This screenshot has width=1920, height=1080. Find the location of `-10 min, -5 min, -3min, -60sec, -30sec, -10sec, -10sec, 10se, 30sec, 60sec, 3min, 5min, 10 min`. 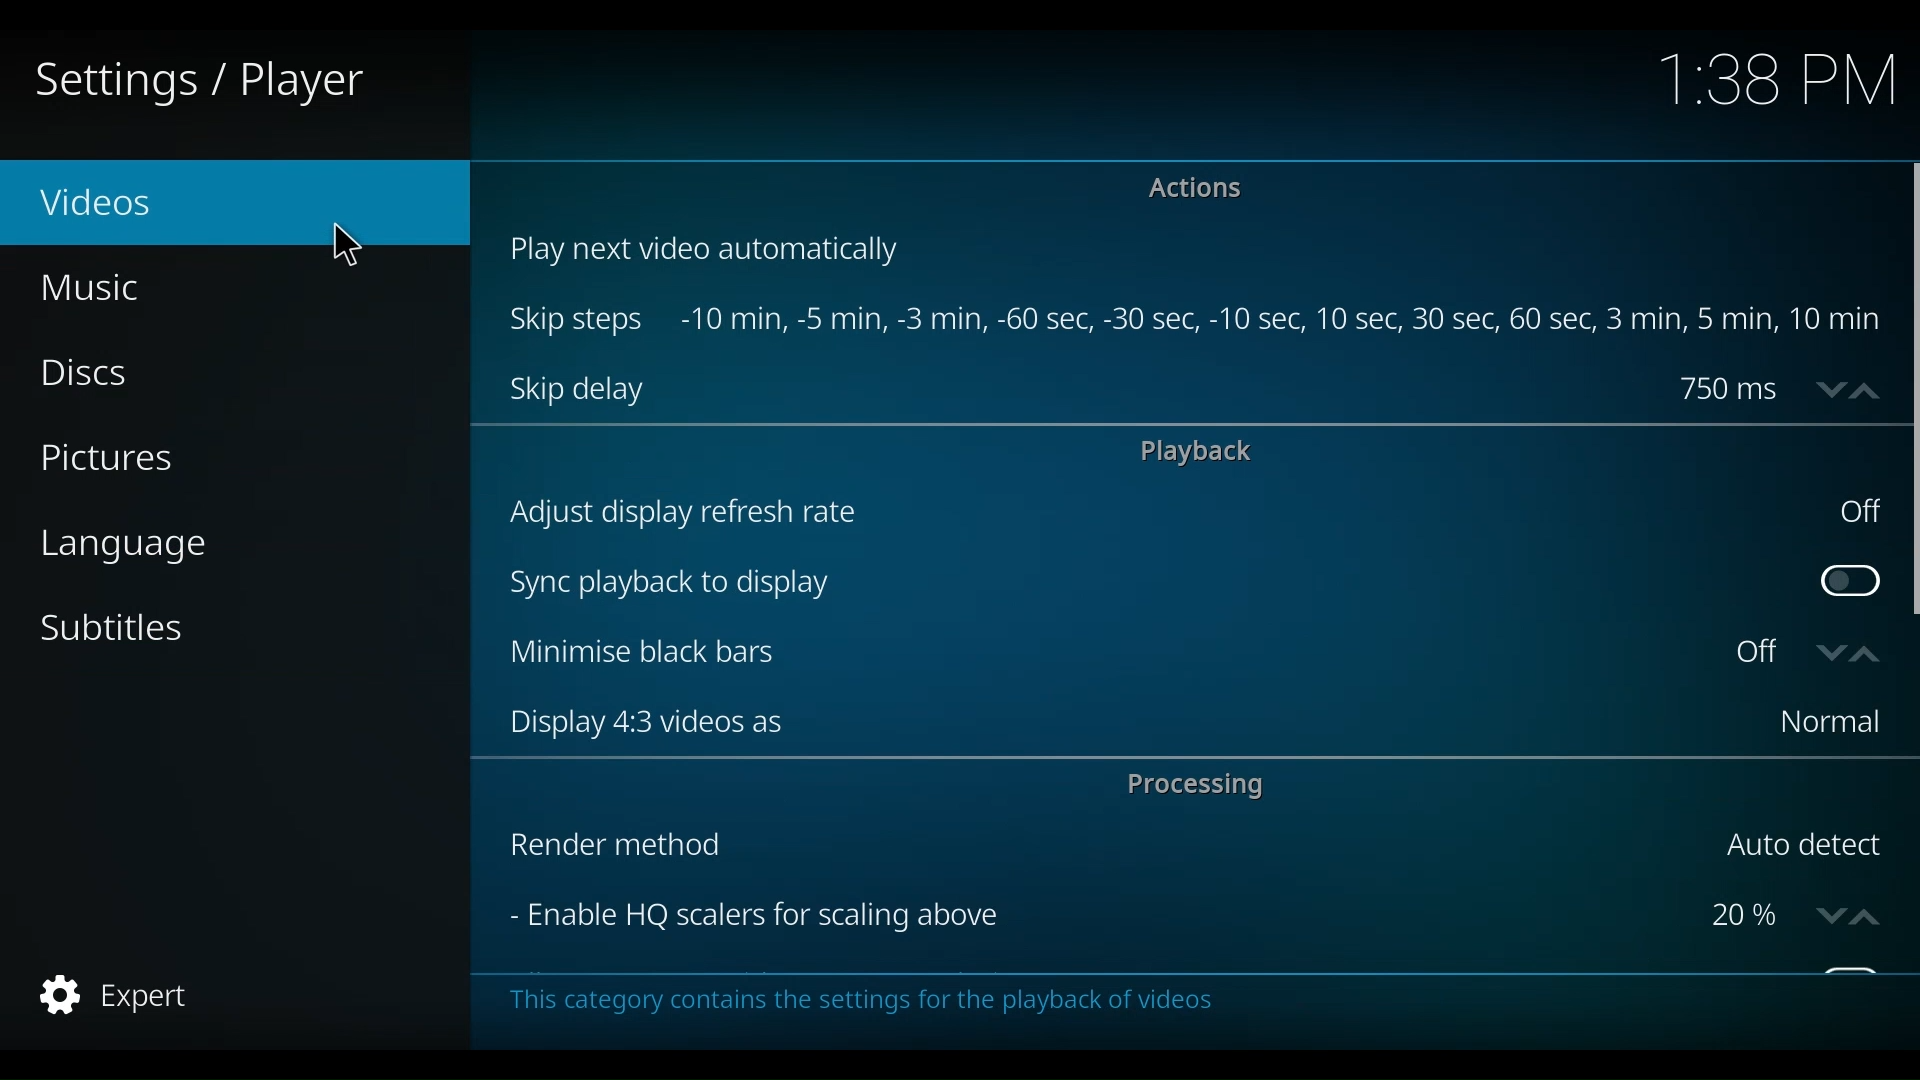

-10 min, -5 min, -3min, -60sec, -30sec, -10sec, -10sec, 10se, 30sec, 60sec, 3min, 5min, 10 min is located at coordinates (1280, 321).